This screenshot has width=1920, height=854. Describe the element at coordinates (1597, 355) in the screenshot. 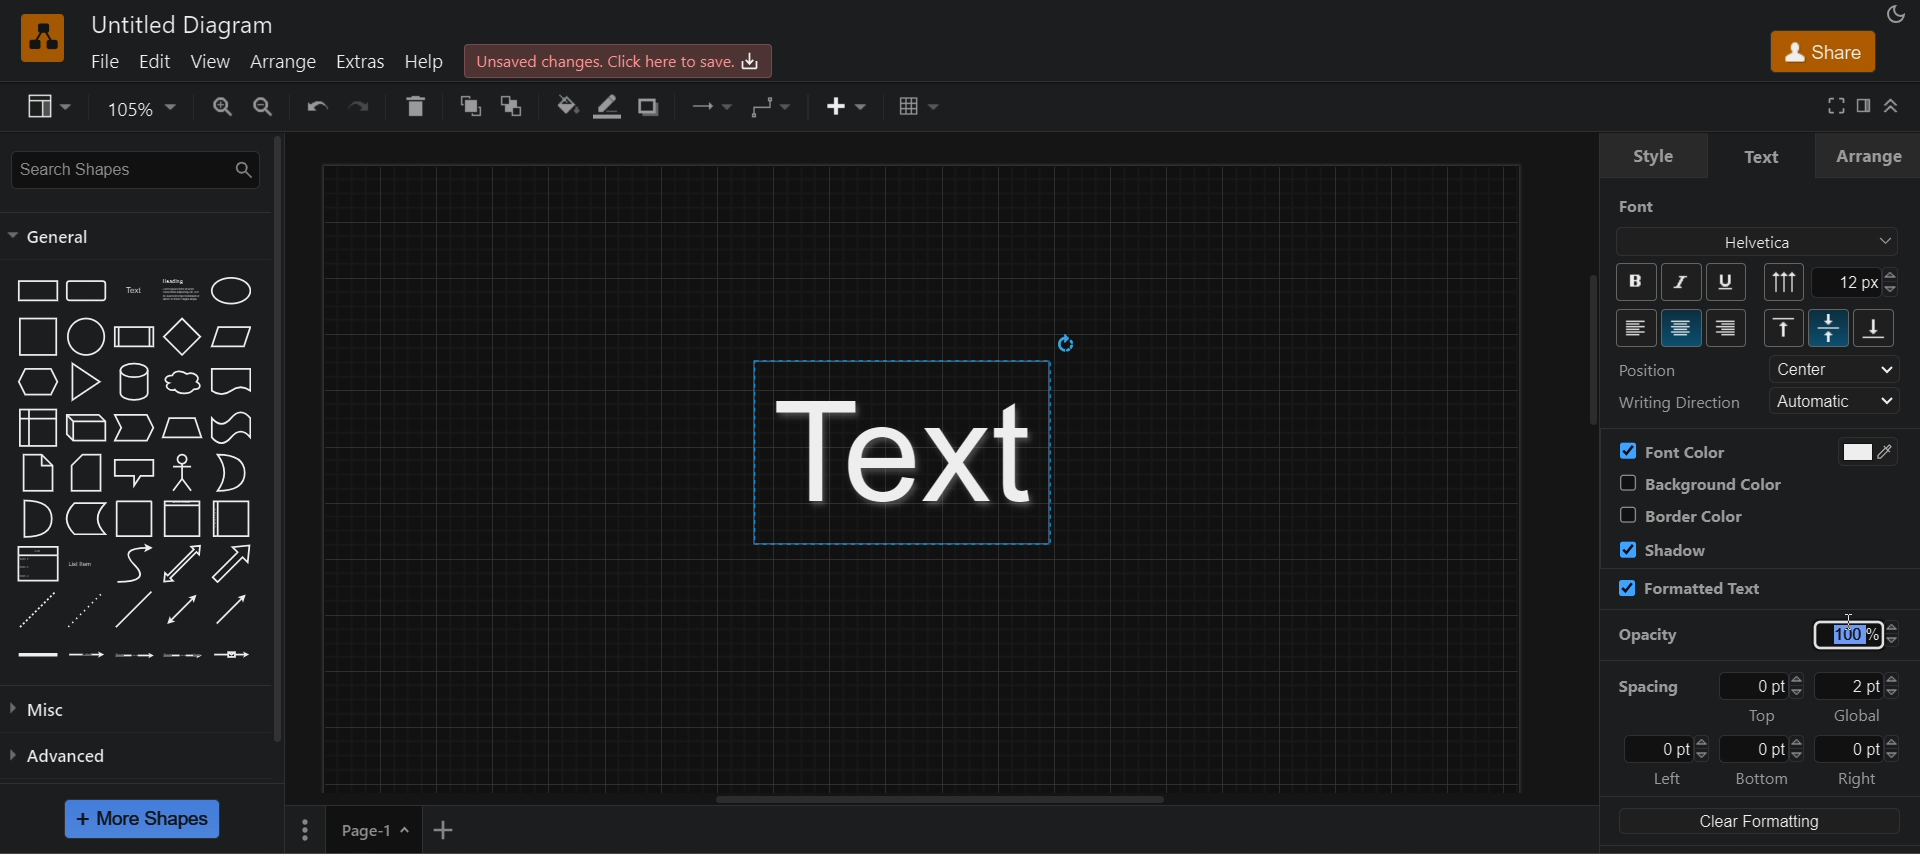

I see `vertical scroll bar` at that location.